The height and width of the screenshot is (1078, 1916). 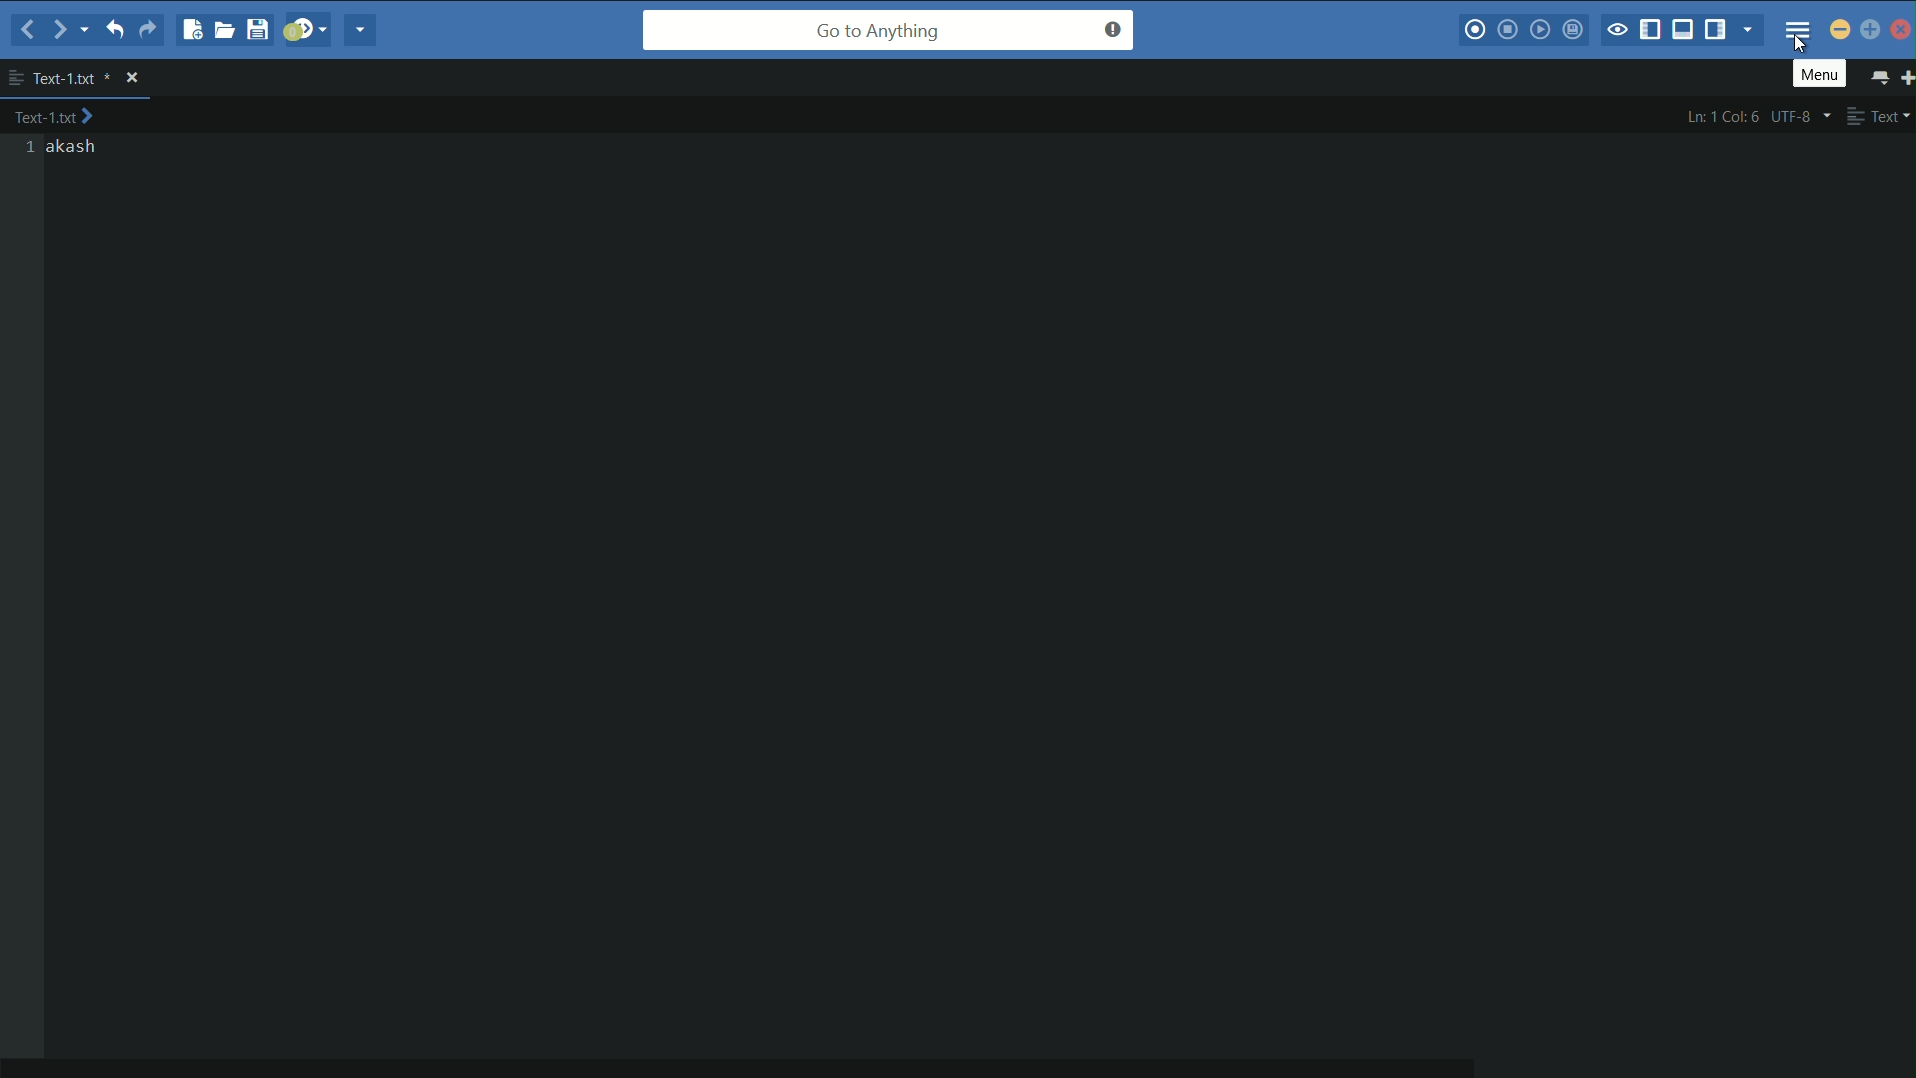 What do you see at coordinates (1805, 115) in the screenshot?
I see `line encoding` at bounding box center [1805, 115].